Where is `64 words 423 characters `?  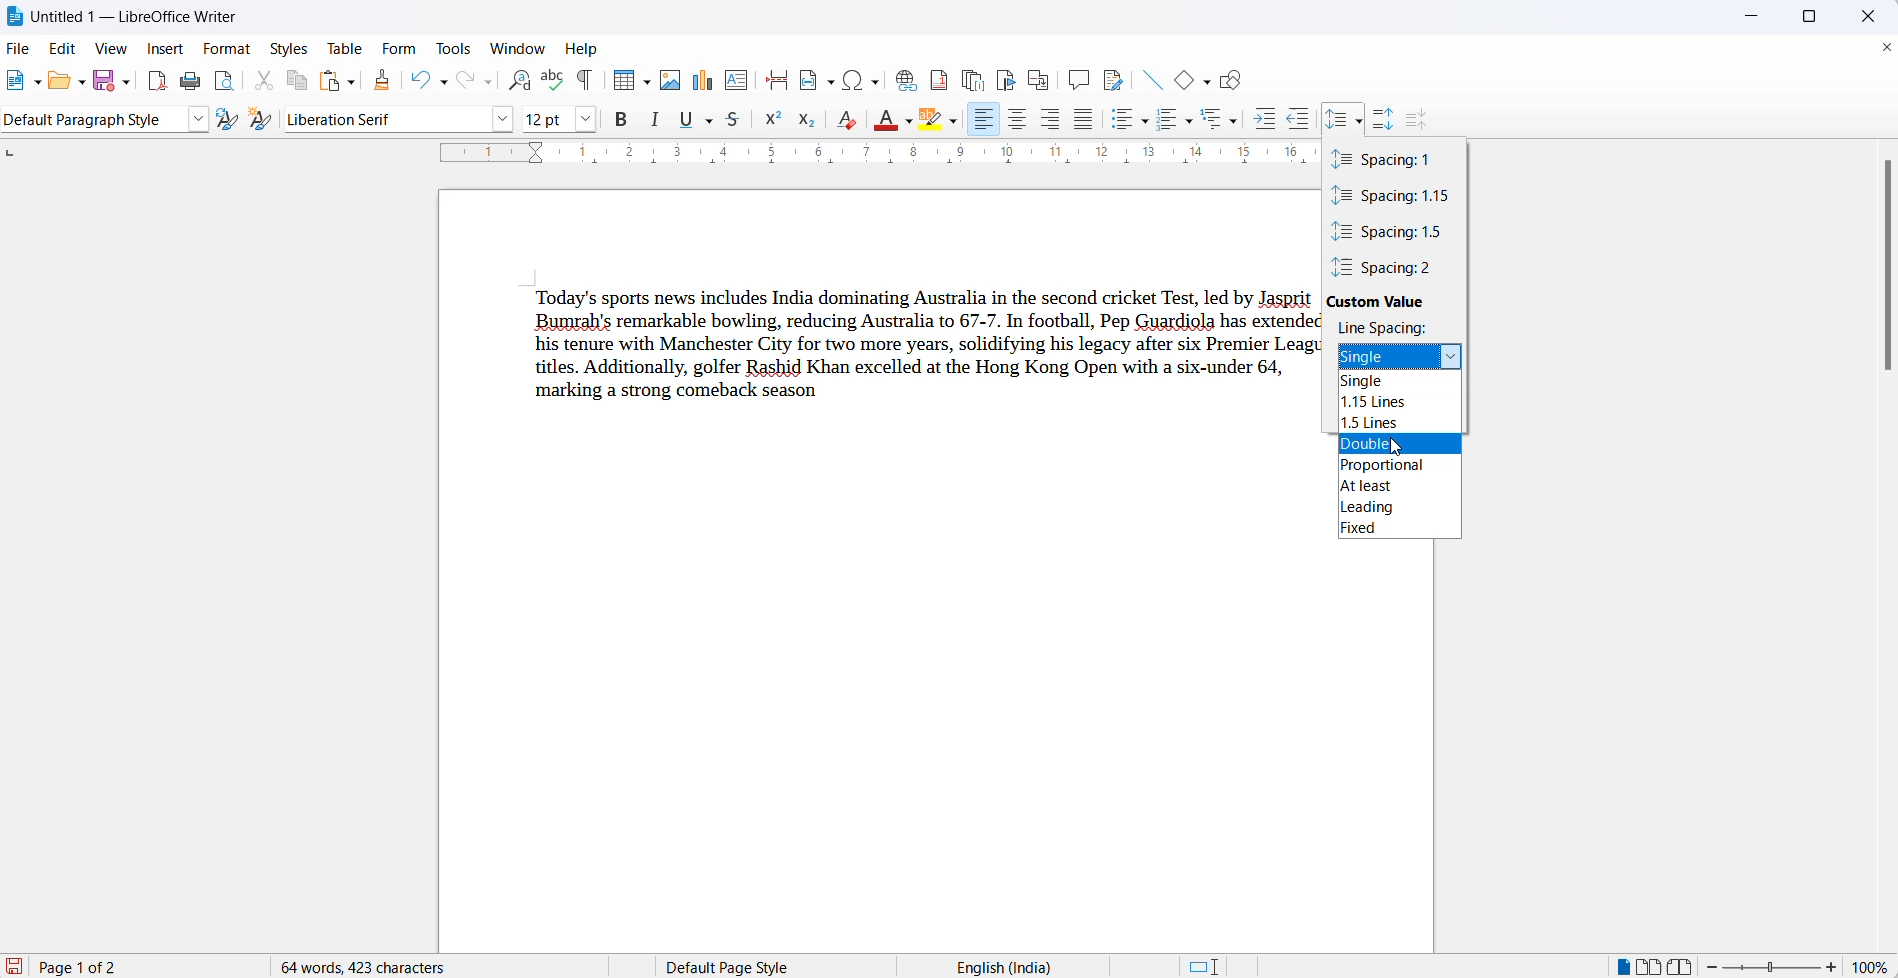 64 words 423 characters  is located at coordinates (374, 966).